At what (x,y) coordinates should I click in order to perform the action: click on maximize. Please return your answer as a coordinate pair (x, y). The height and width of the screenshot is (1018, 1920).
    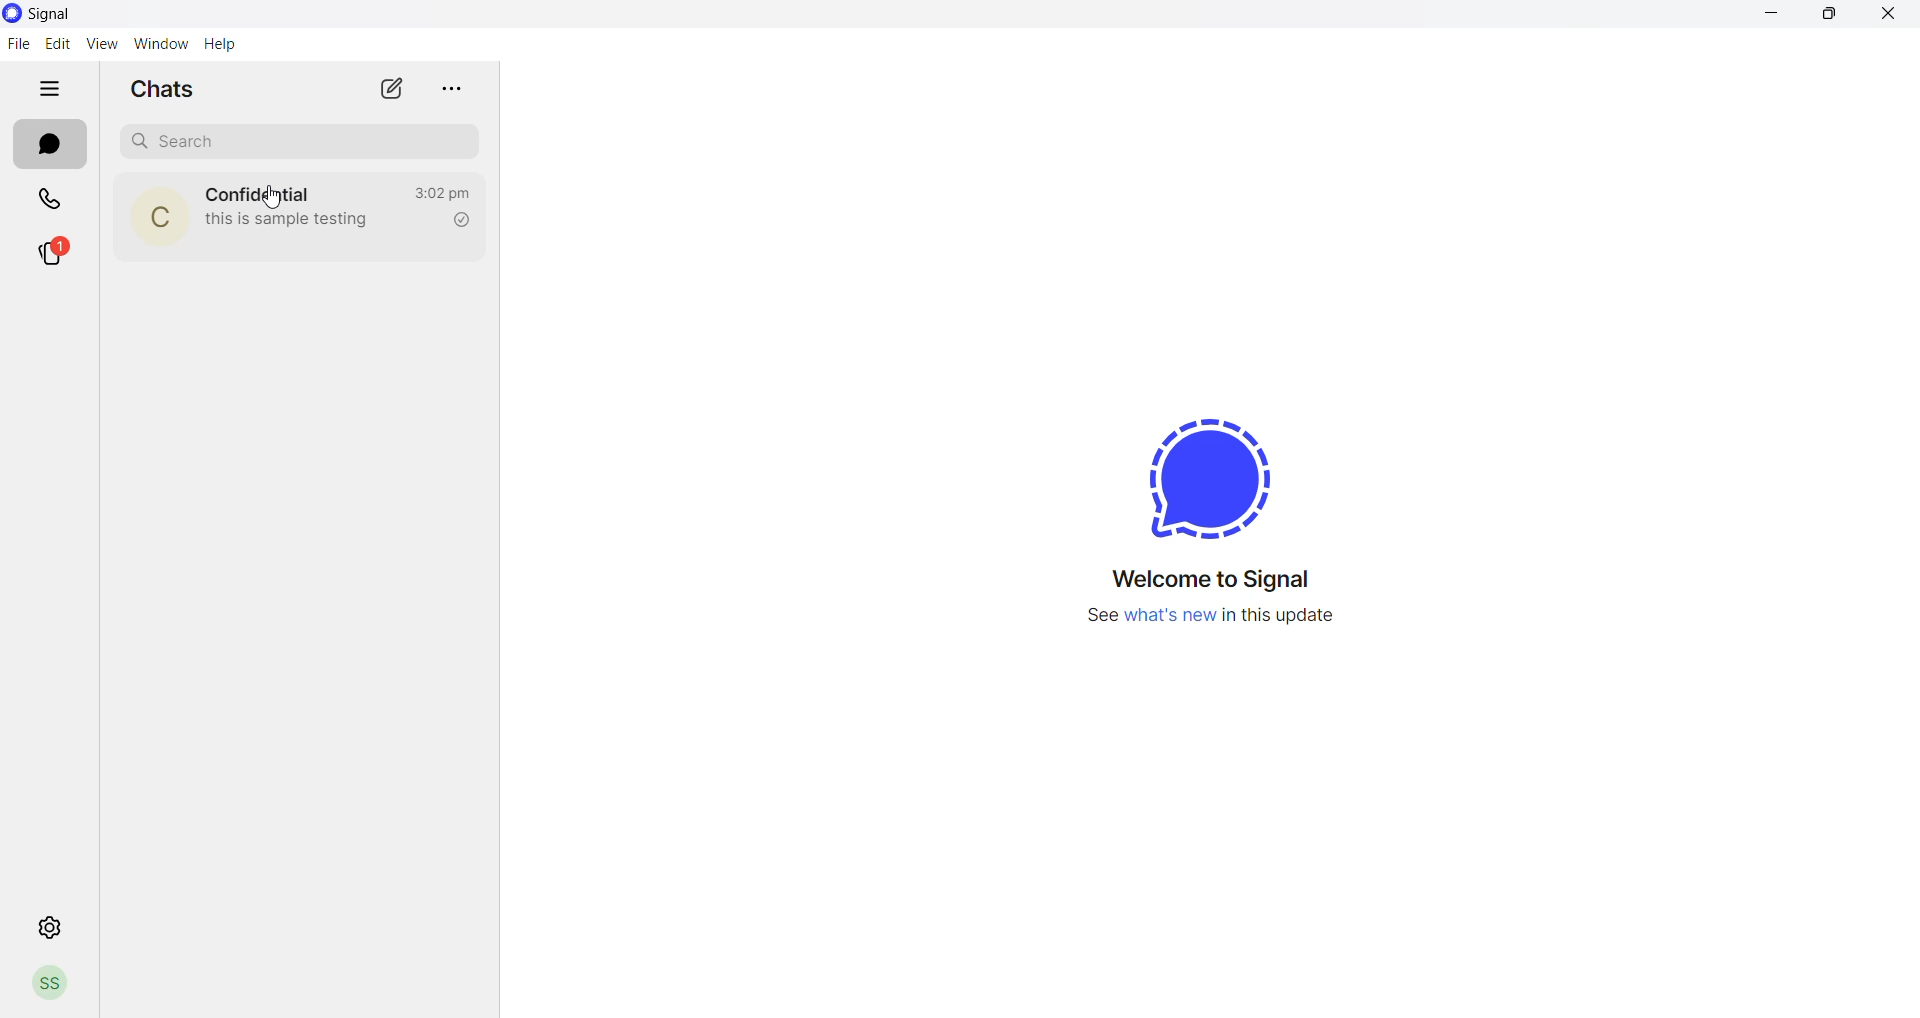
    Looking at the image, I should click on (1831, 19).